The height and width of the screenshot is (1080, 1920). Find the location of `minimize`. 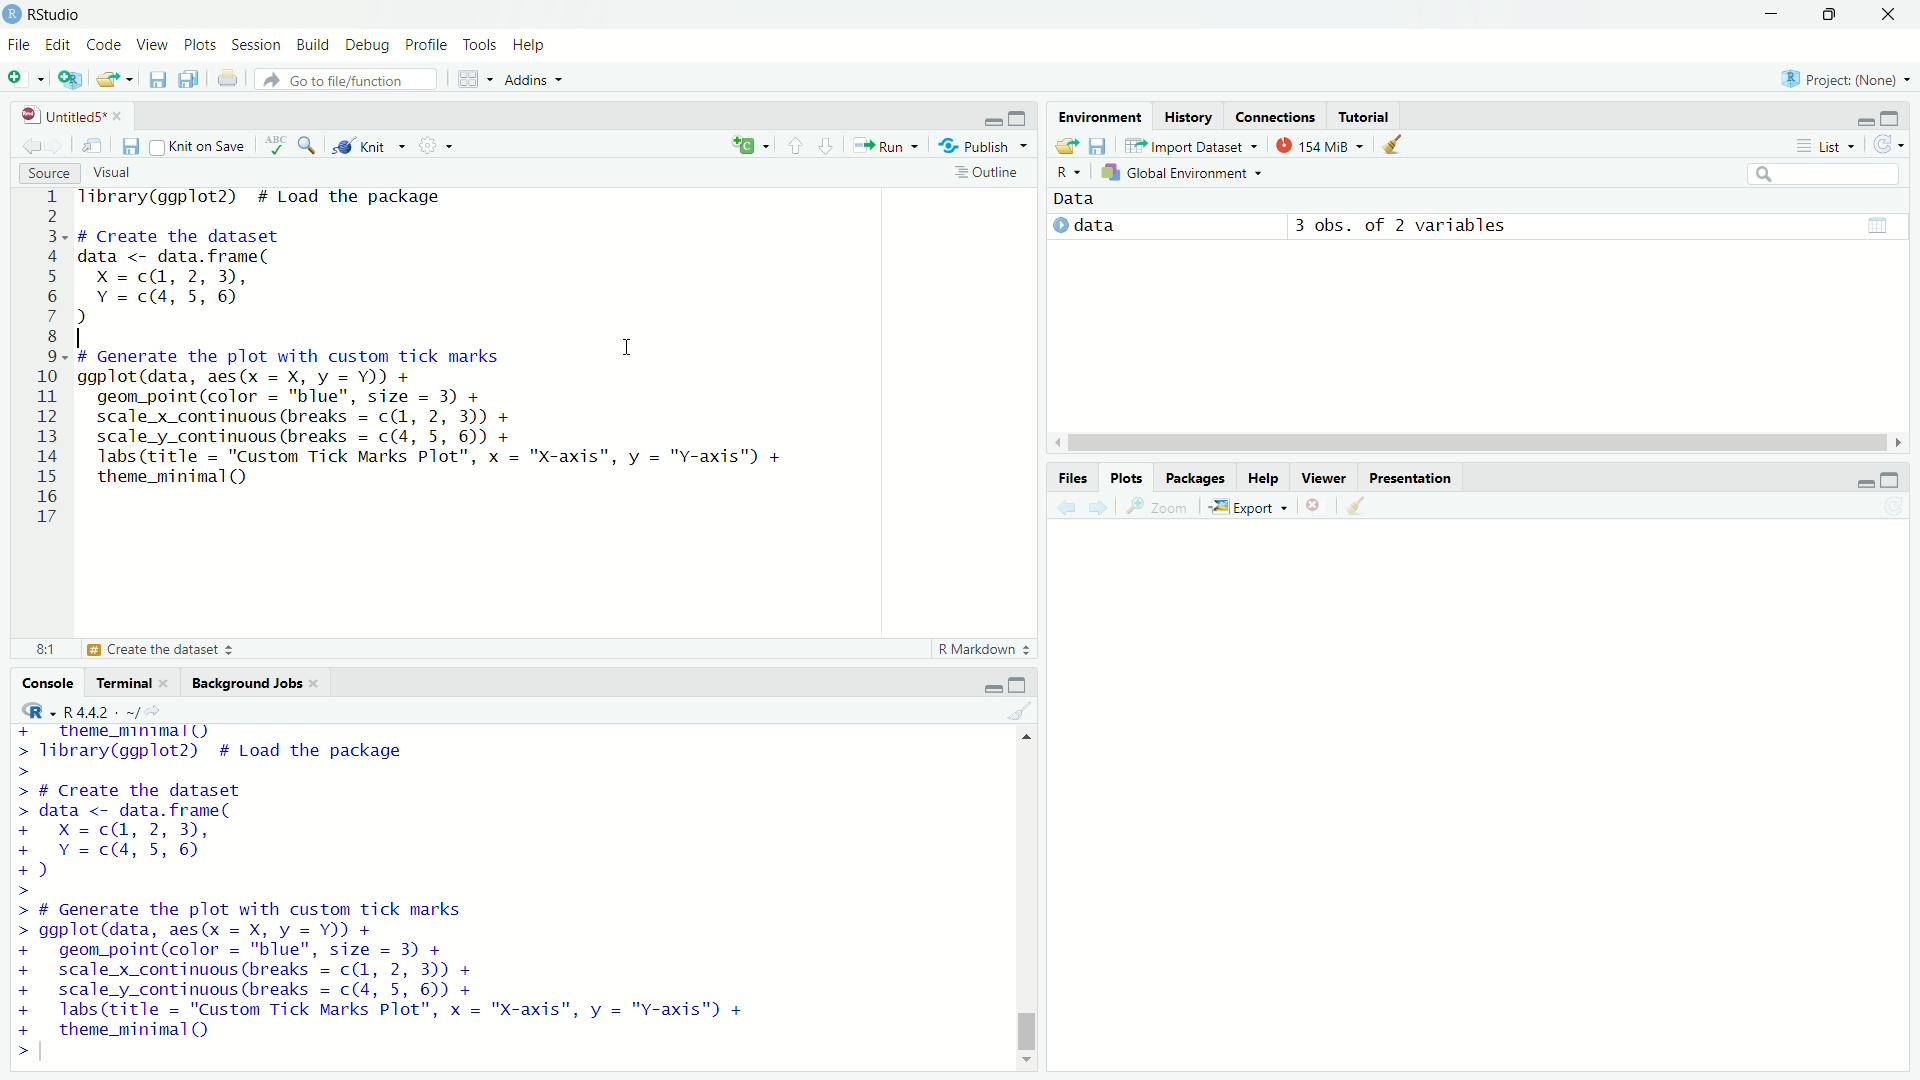

minimize is located at coordinates (981, 683).